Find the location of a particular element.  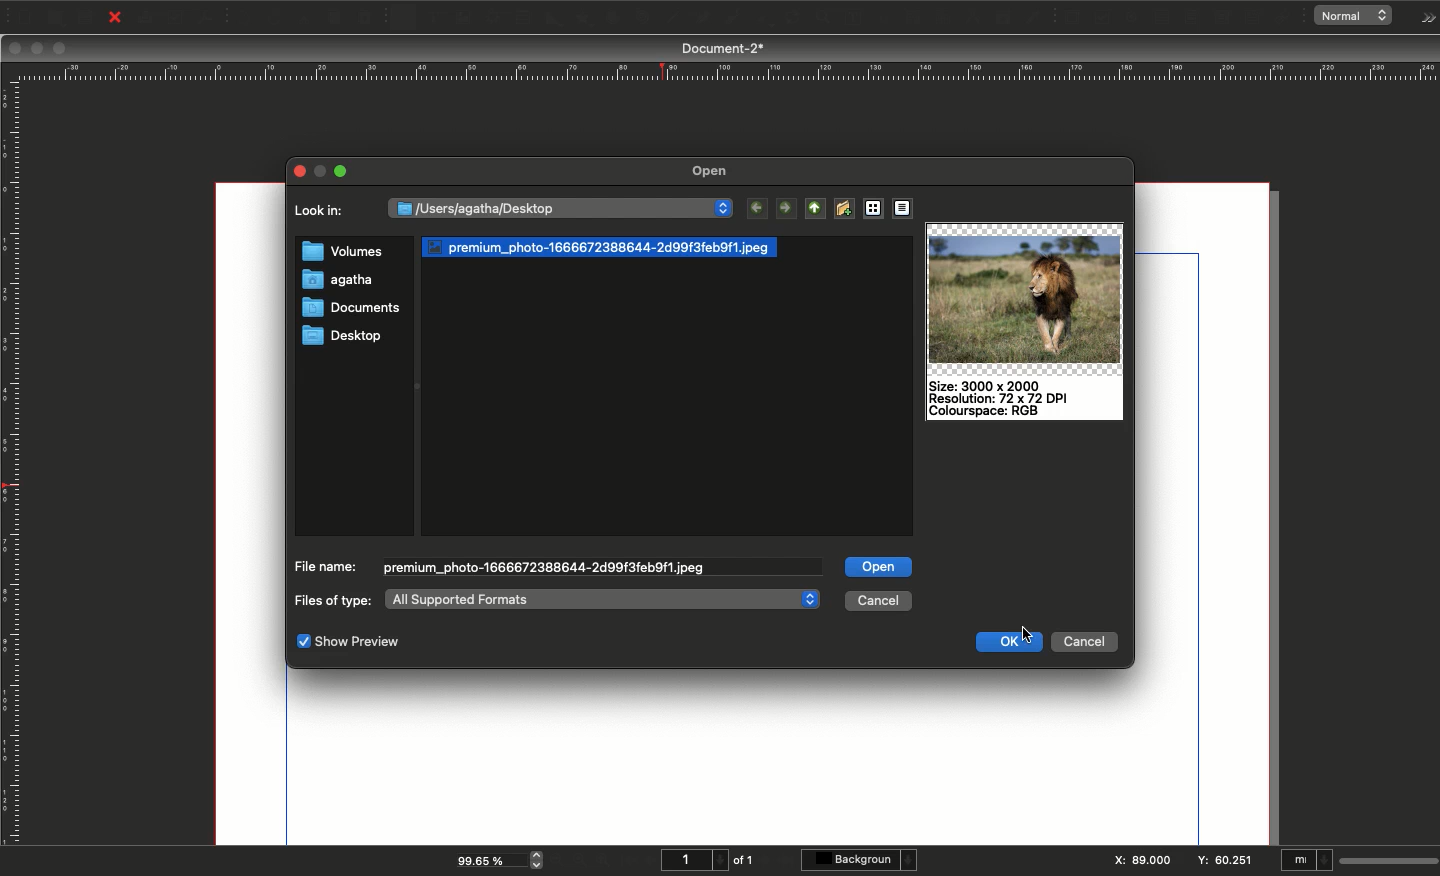

Edit text with story editor is located at coordinates (865, 18).